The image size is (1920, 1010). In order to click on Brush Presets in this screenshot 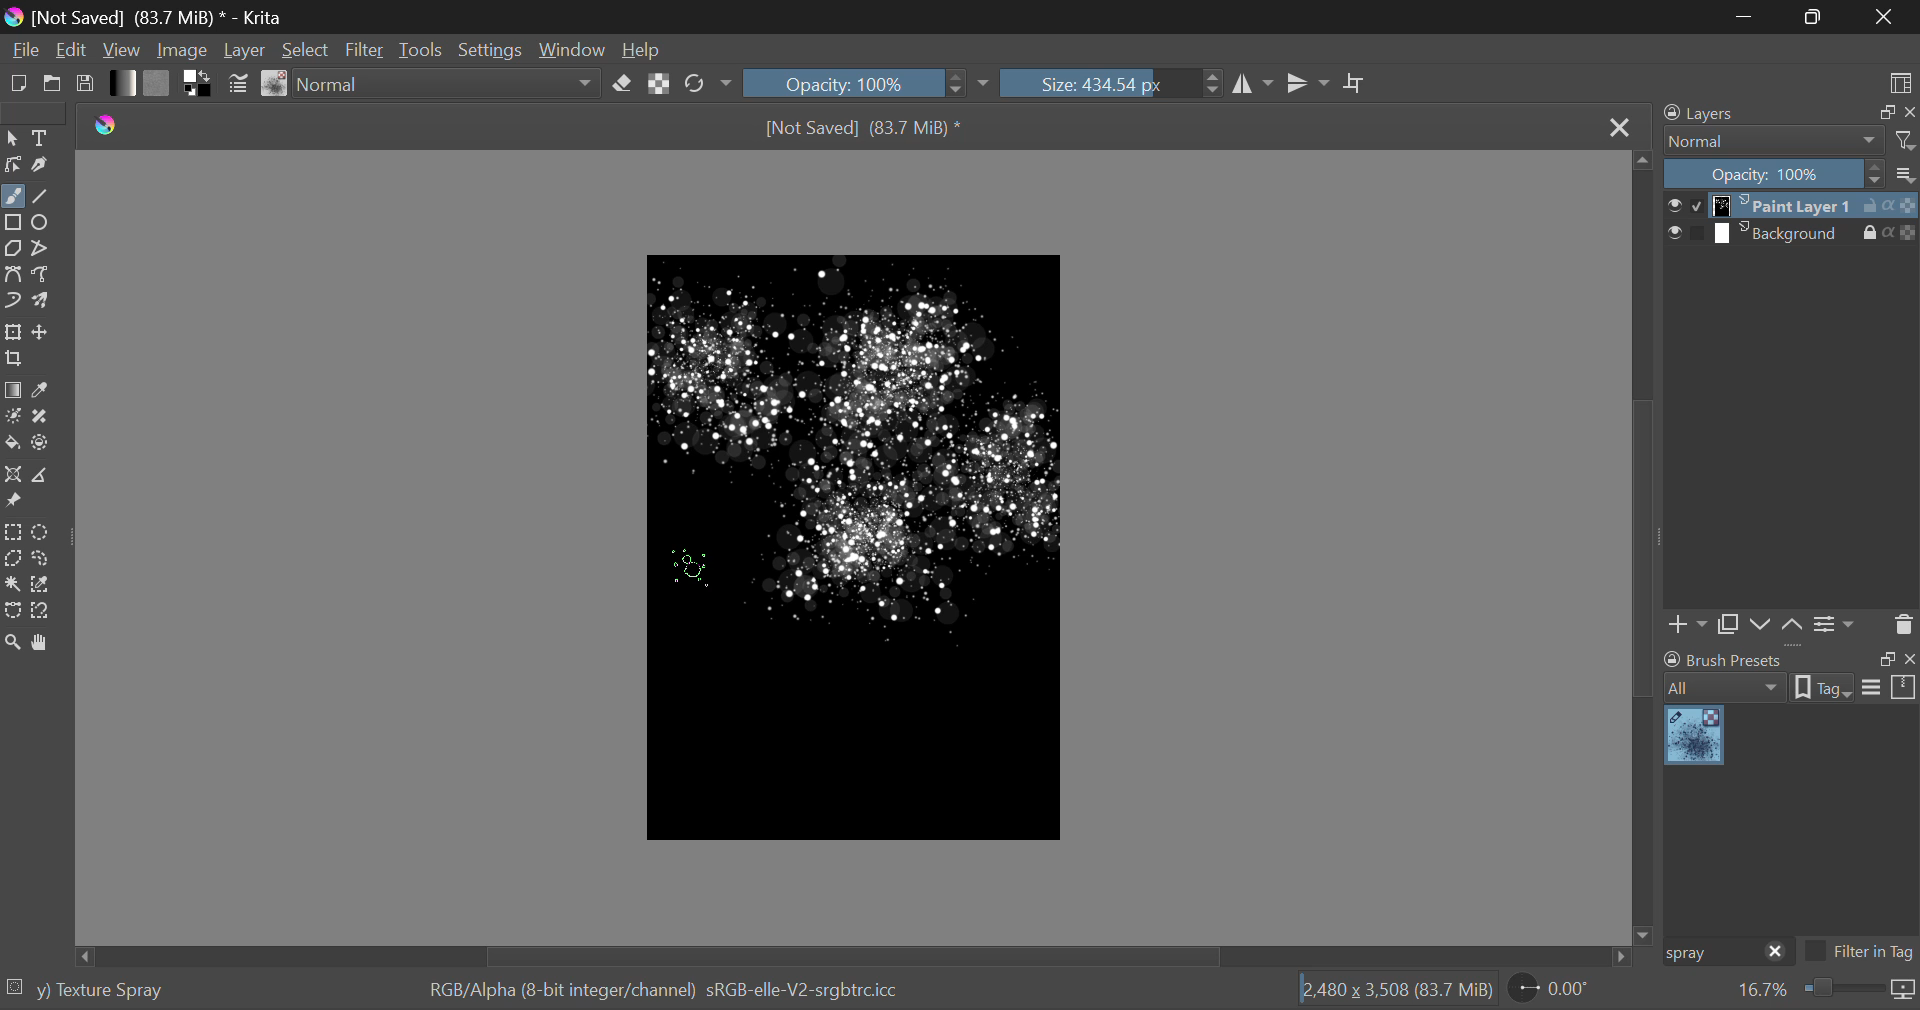, I will do `click(276, 84)`.